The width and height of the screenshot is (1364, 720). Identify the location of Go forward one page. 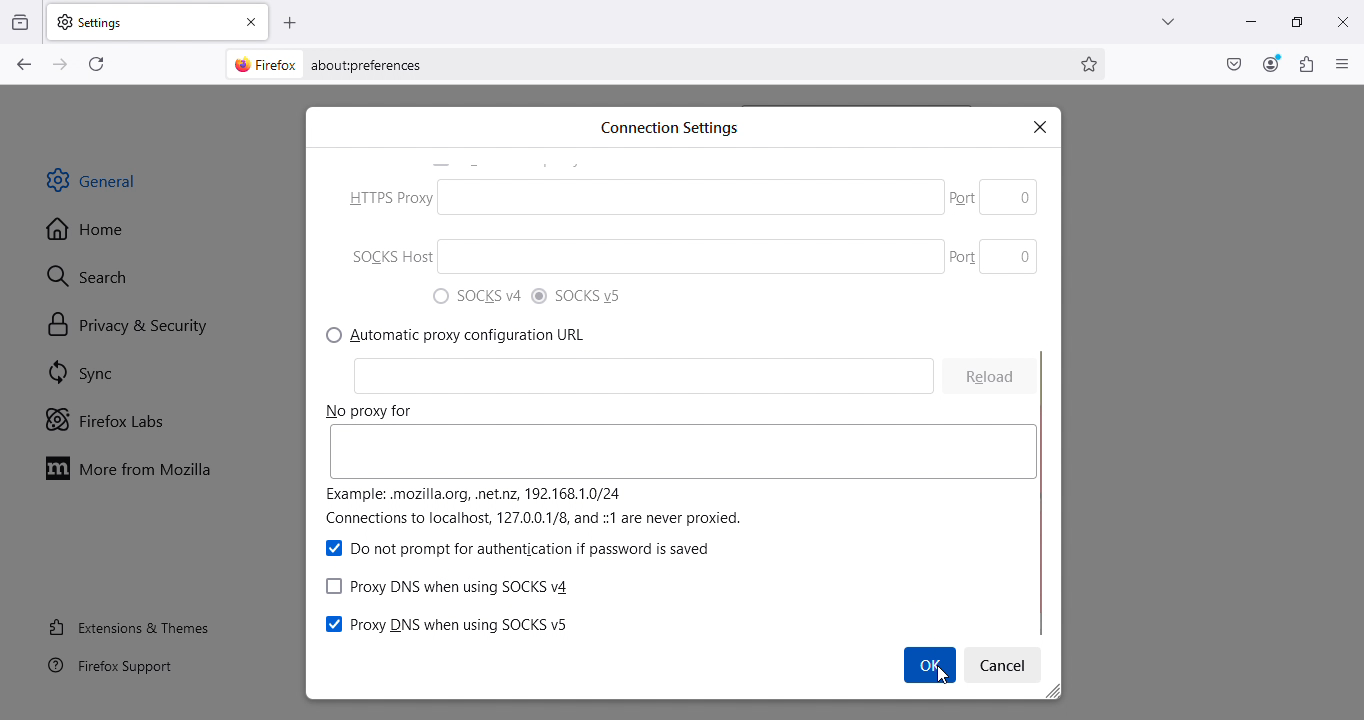
(58, 63).